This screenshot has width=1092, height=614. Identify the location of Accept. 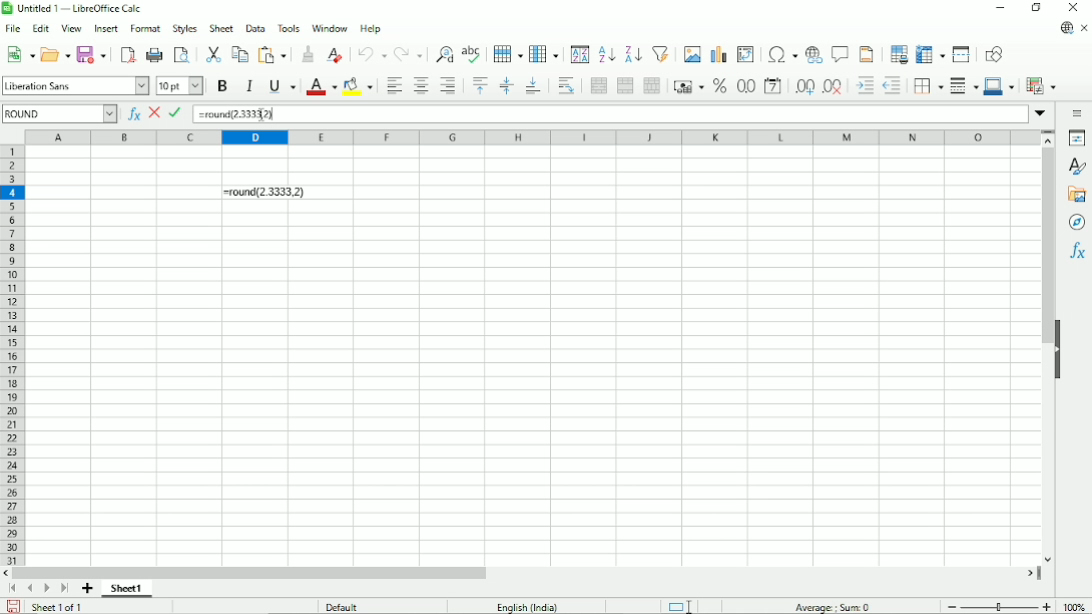
(177, 113).